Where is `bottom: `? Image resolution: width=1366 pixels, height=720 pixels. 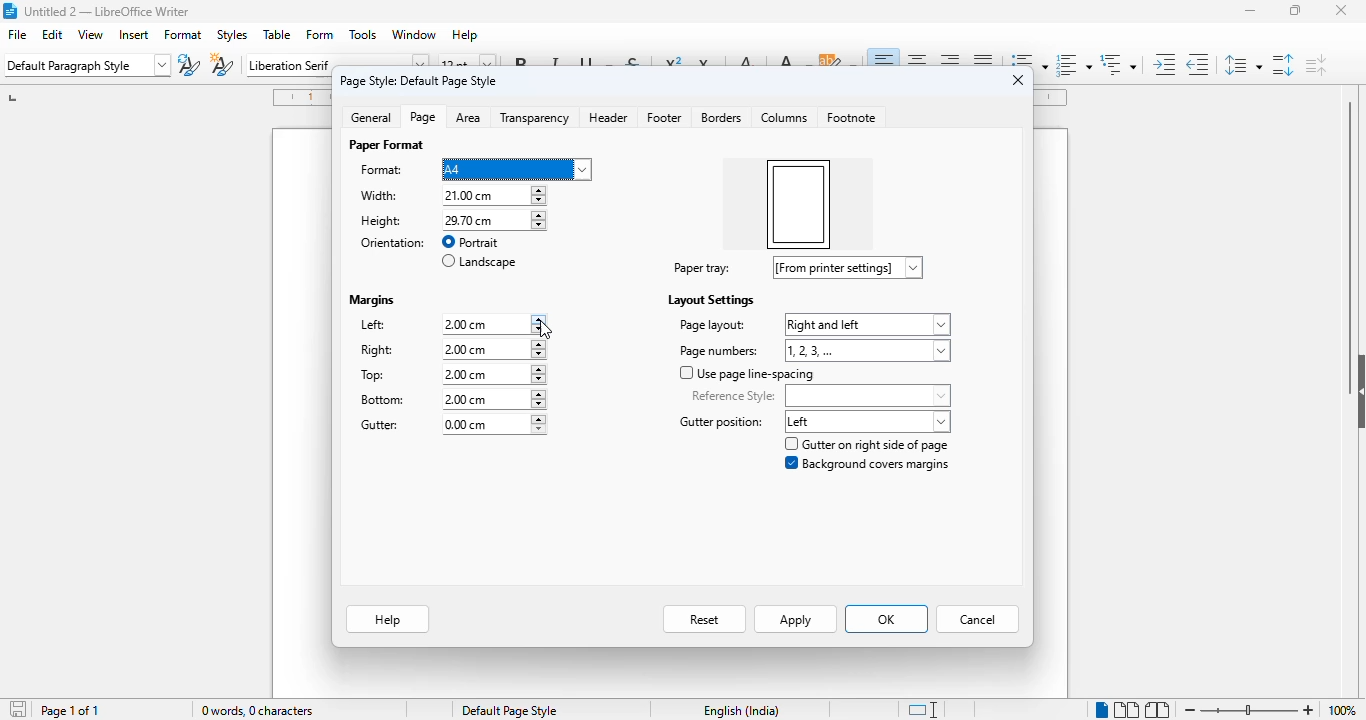 bottom:  is located at coordinates (382, 399).